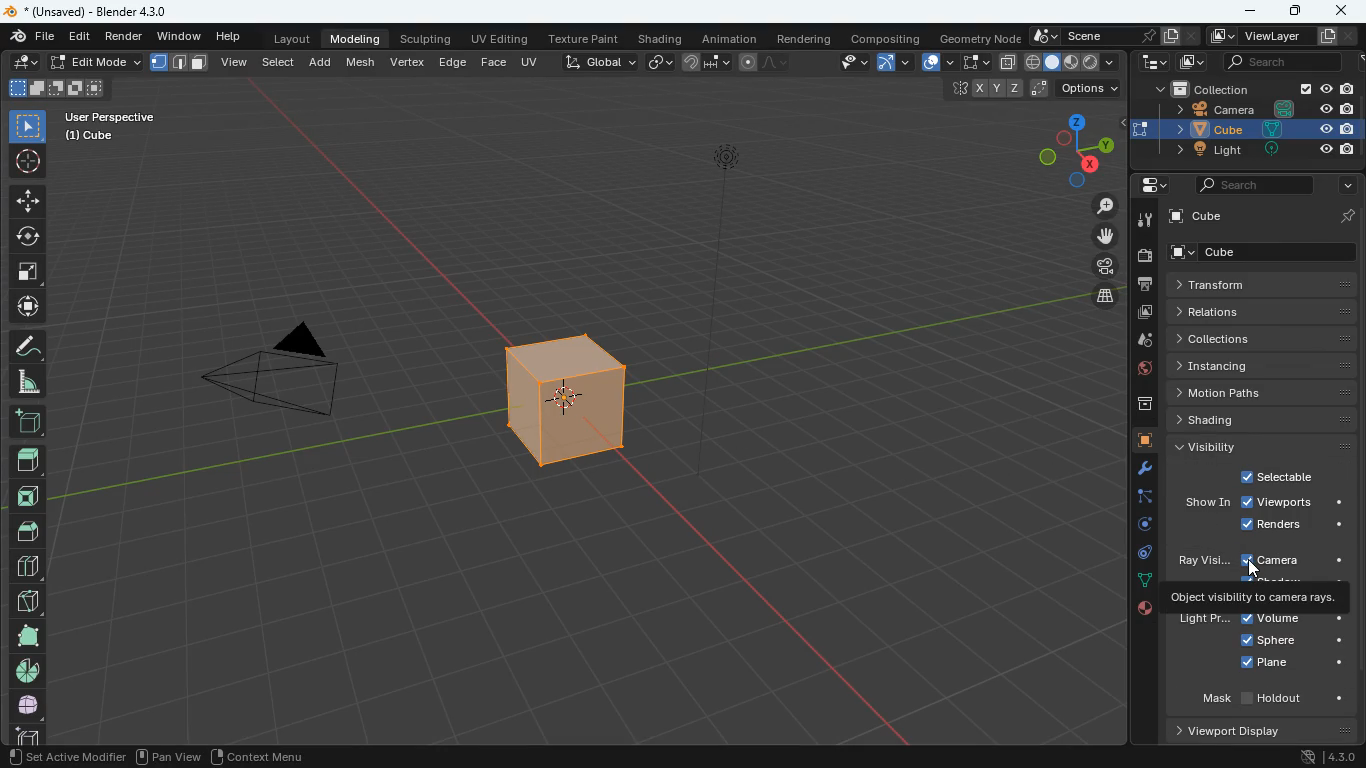 The width and height of the screenshot is (1366, 768). I want to click on film, so click(1107, 268).